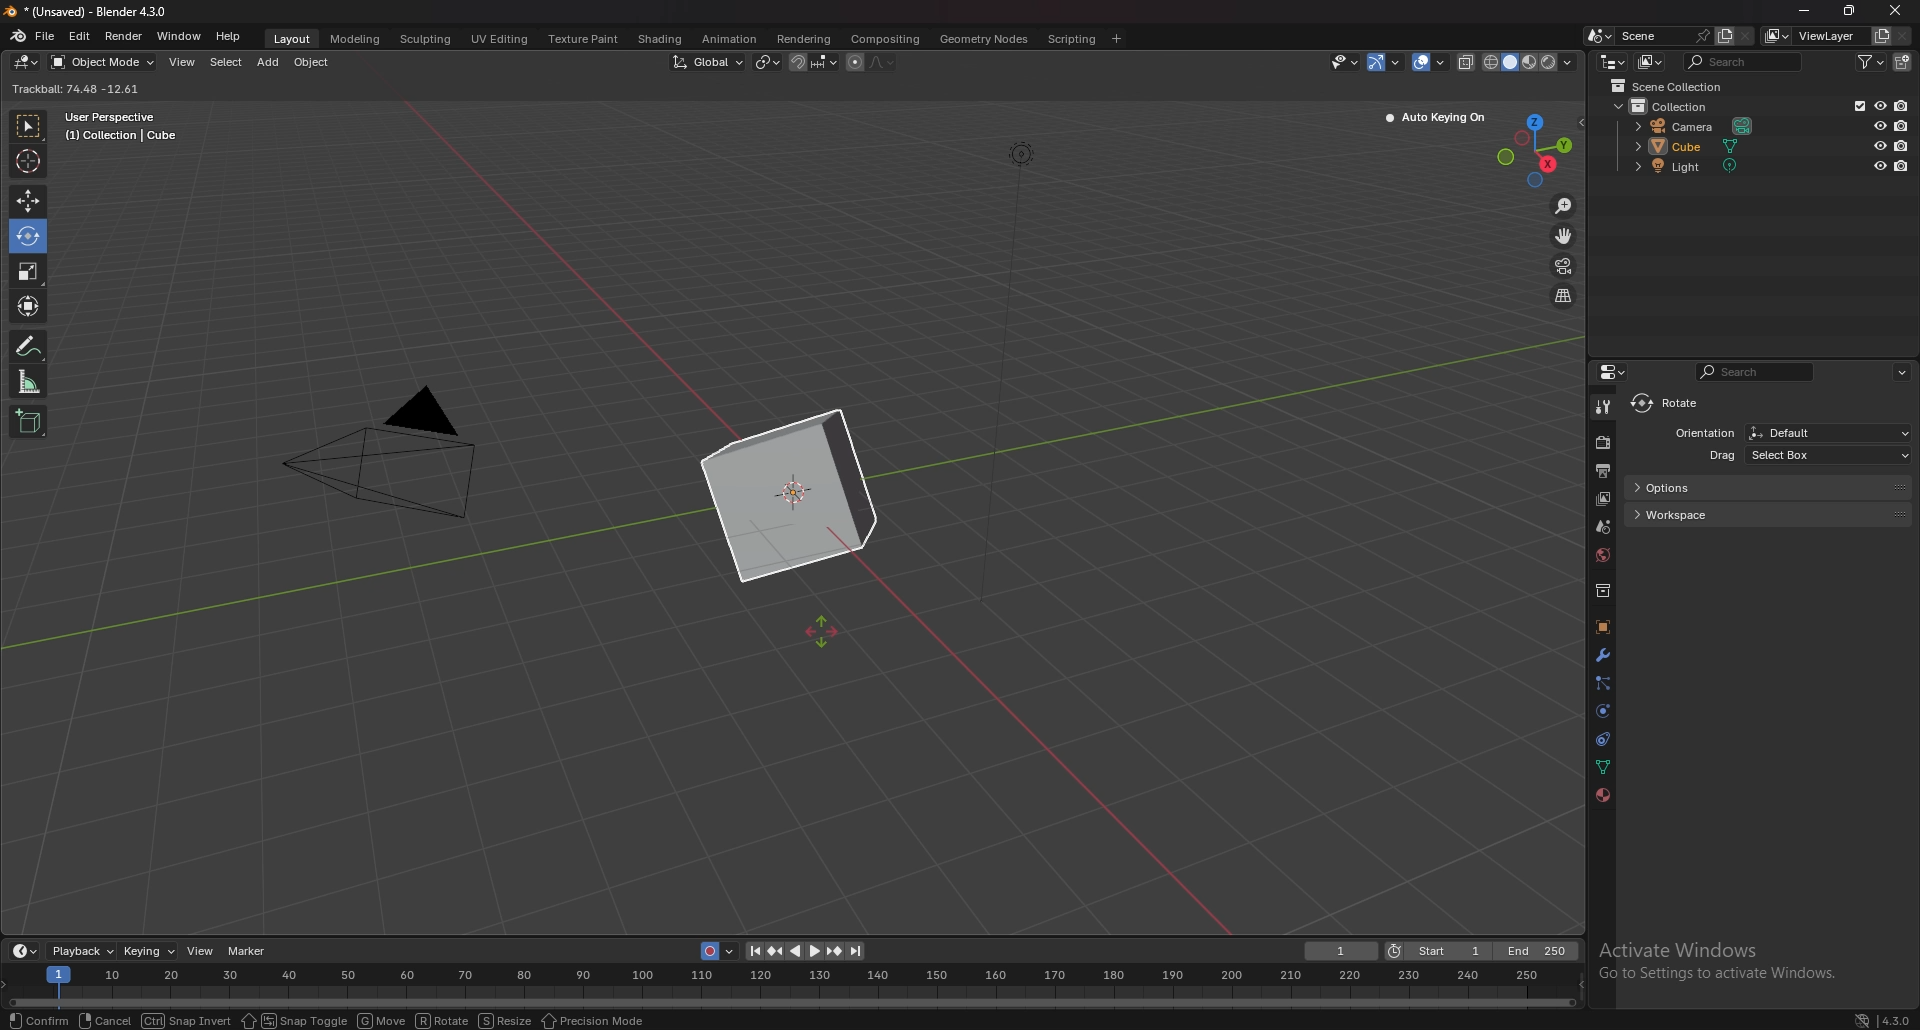 The image size is (1920, 1030). What do you see at coordinates (1882, 145) in the screenshot?
I see `hide in view port` at bounding box center [1882, 145].